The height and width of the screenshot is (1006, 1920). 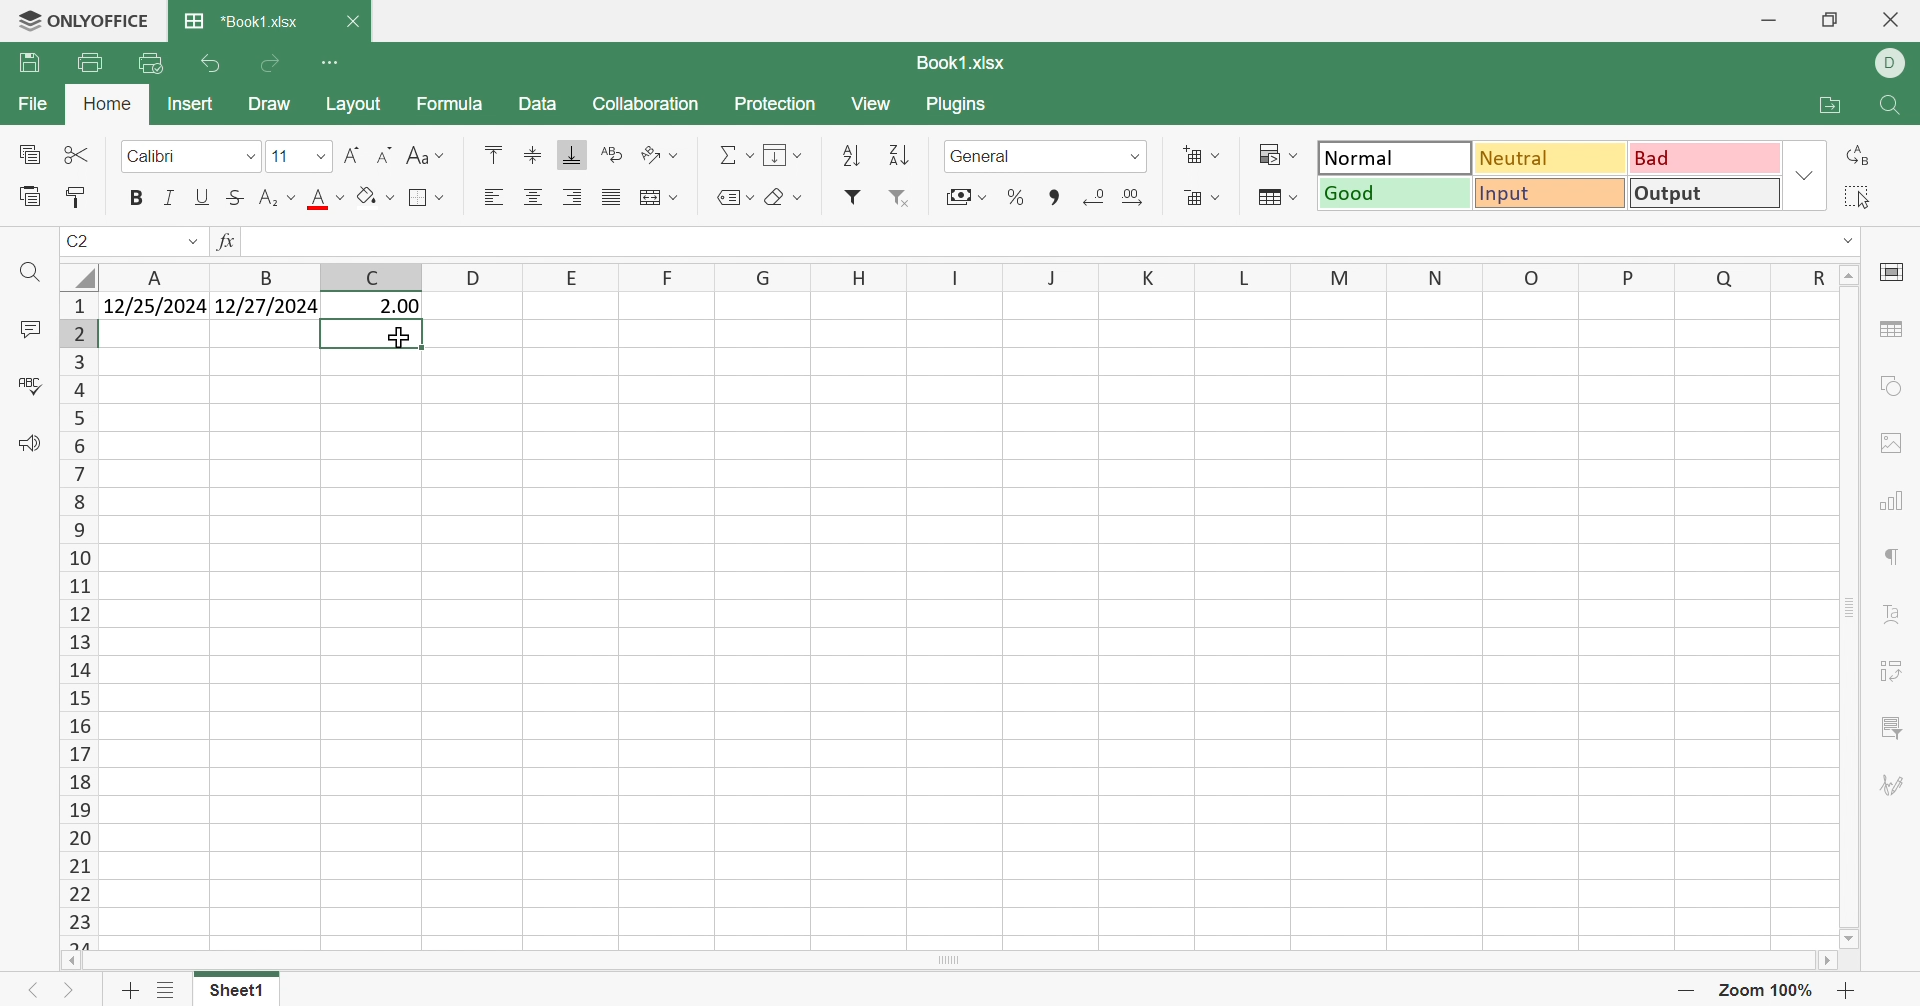 I want to click on Calibri, so click(x=159, y=157).